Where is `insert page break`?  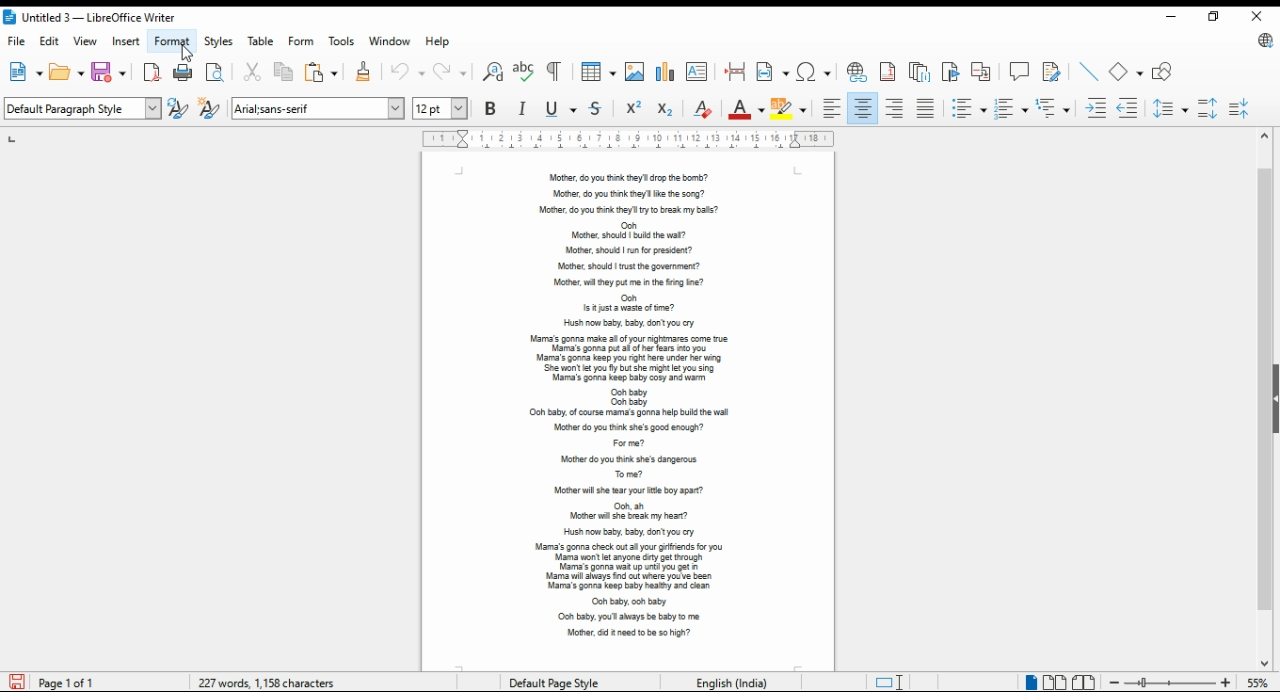 insert page break is located at coordinates (737, 72).